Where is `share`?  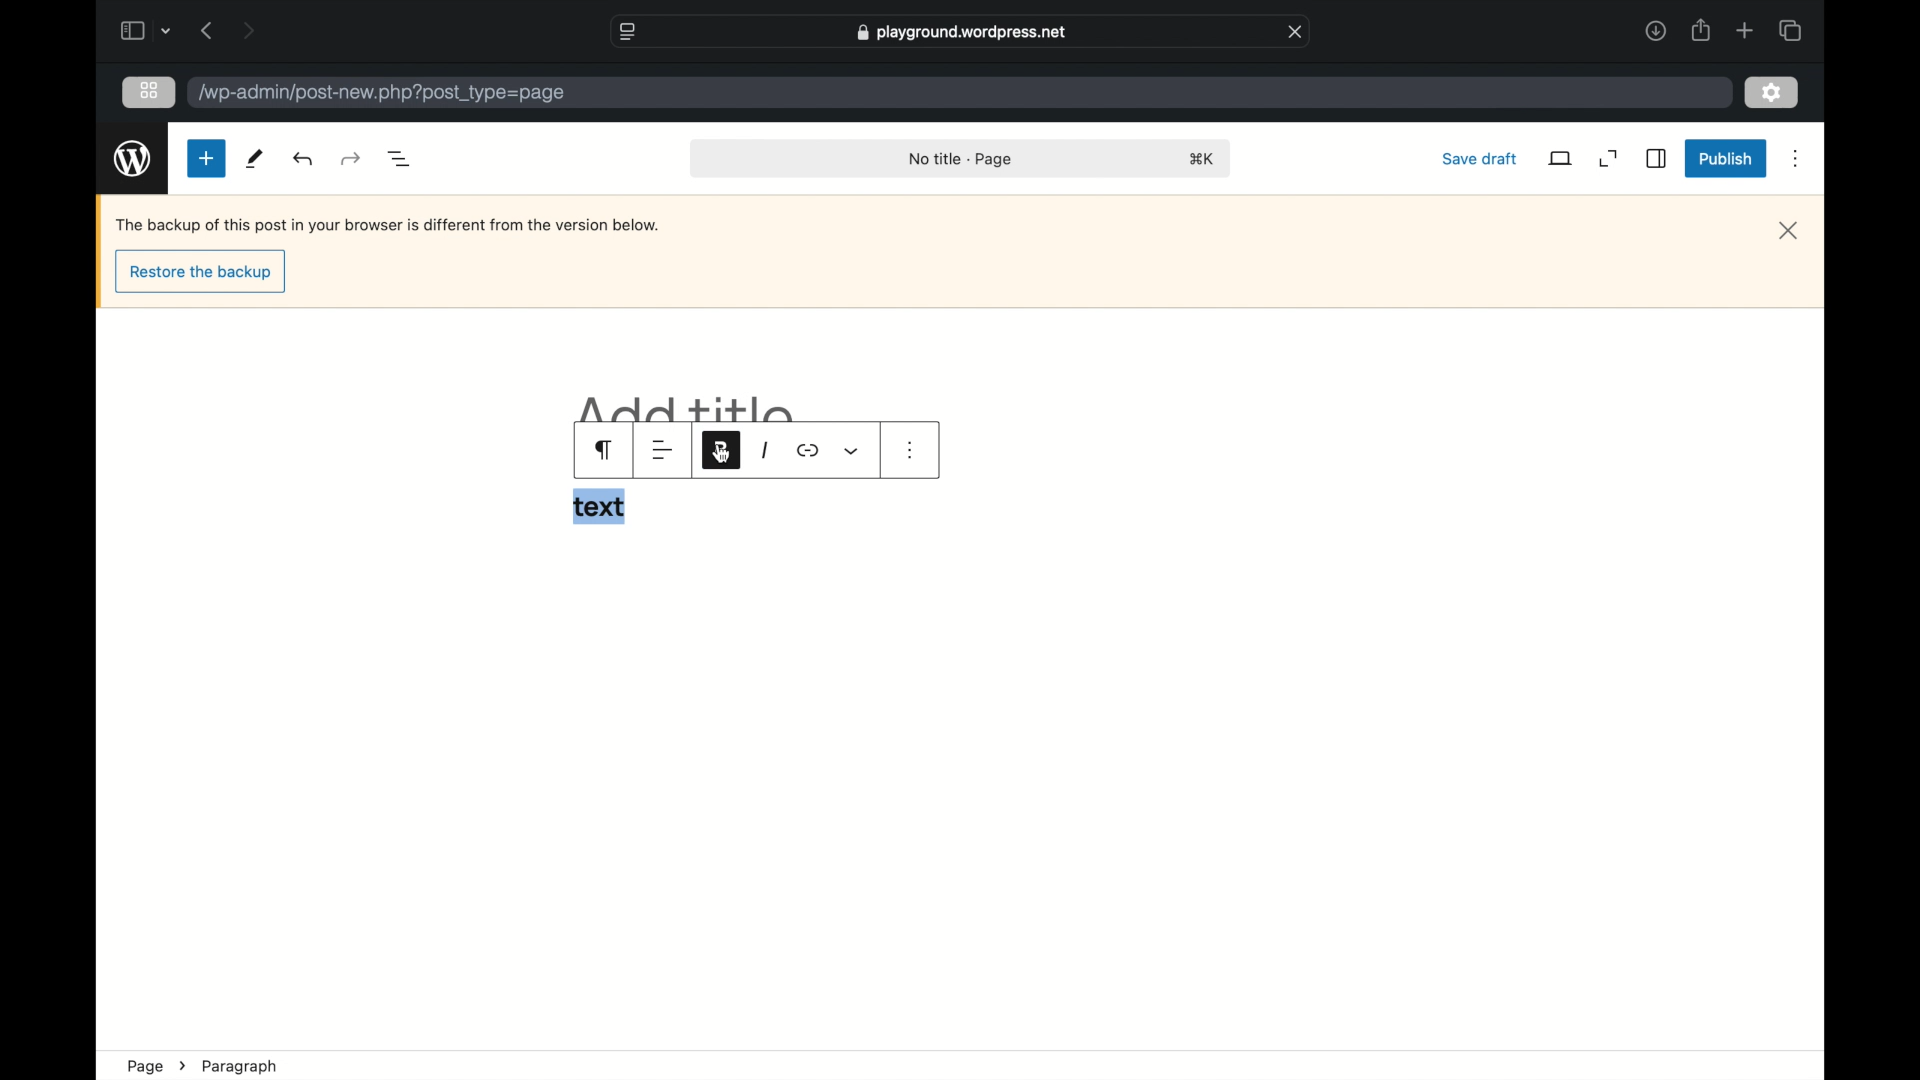 share is located at coordinates (1702, 30).